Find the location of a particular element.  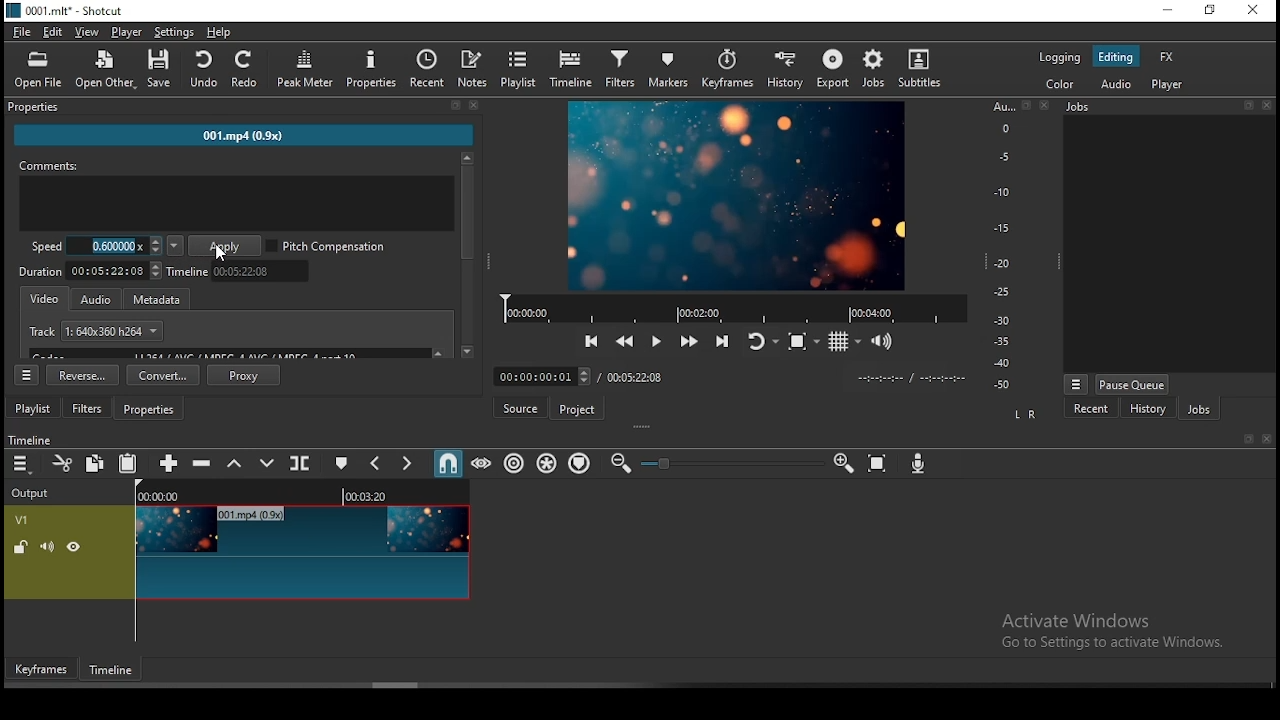

elapsed time is located at coordinates (540, 375).